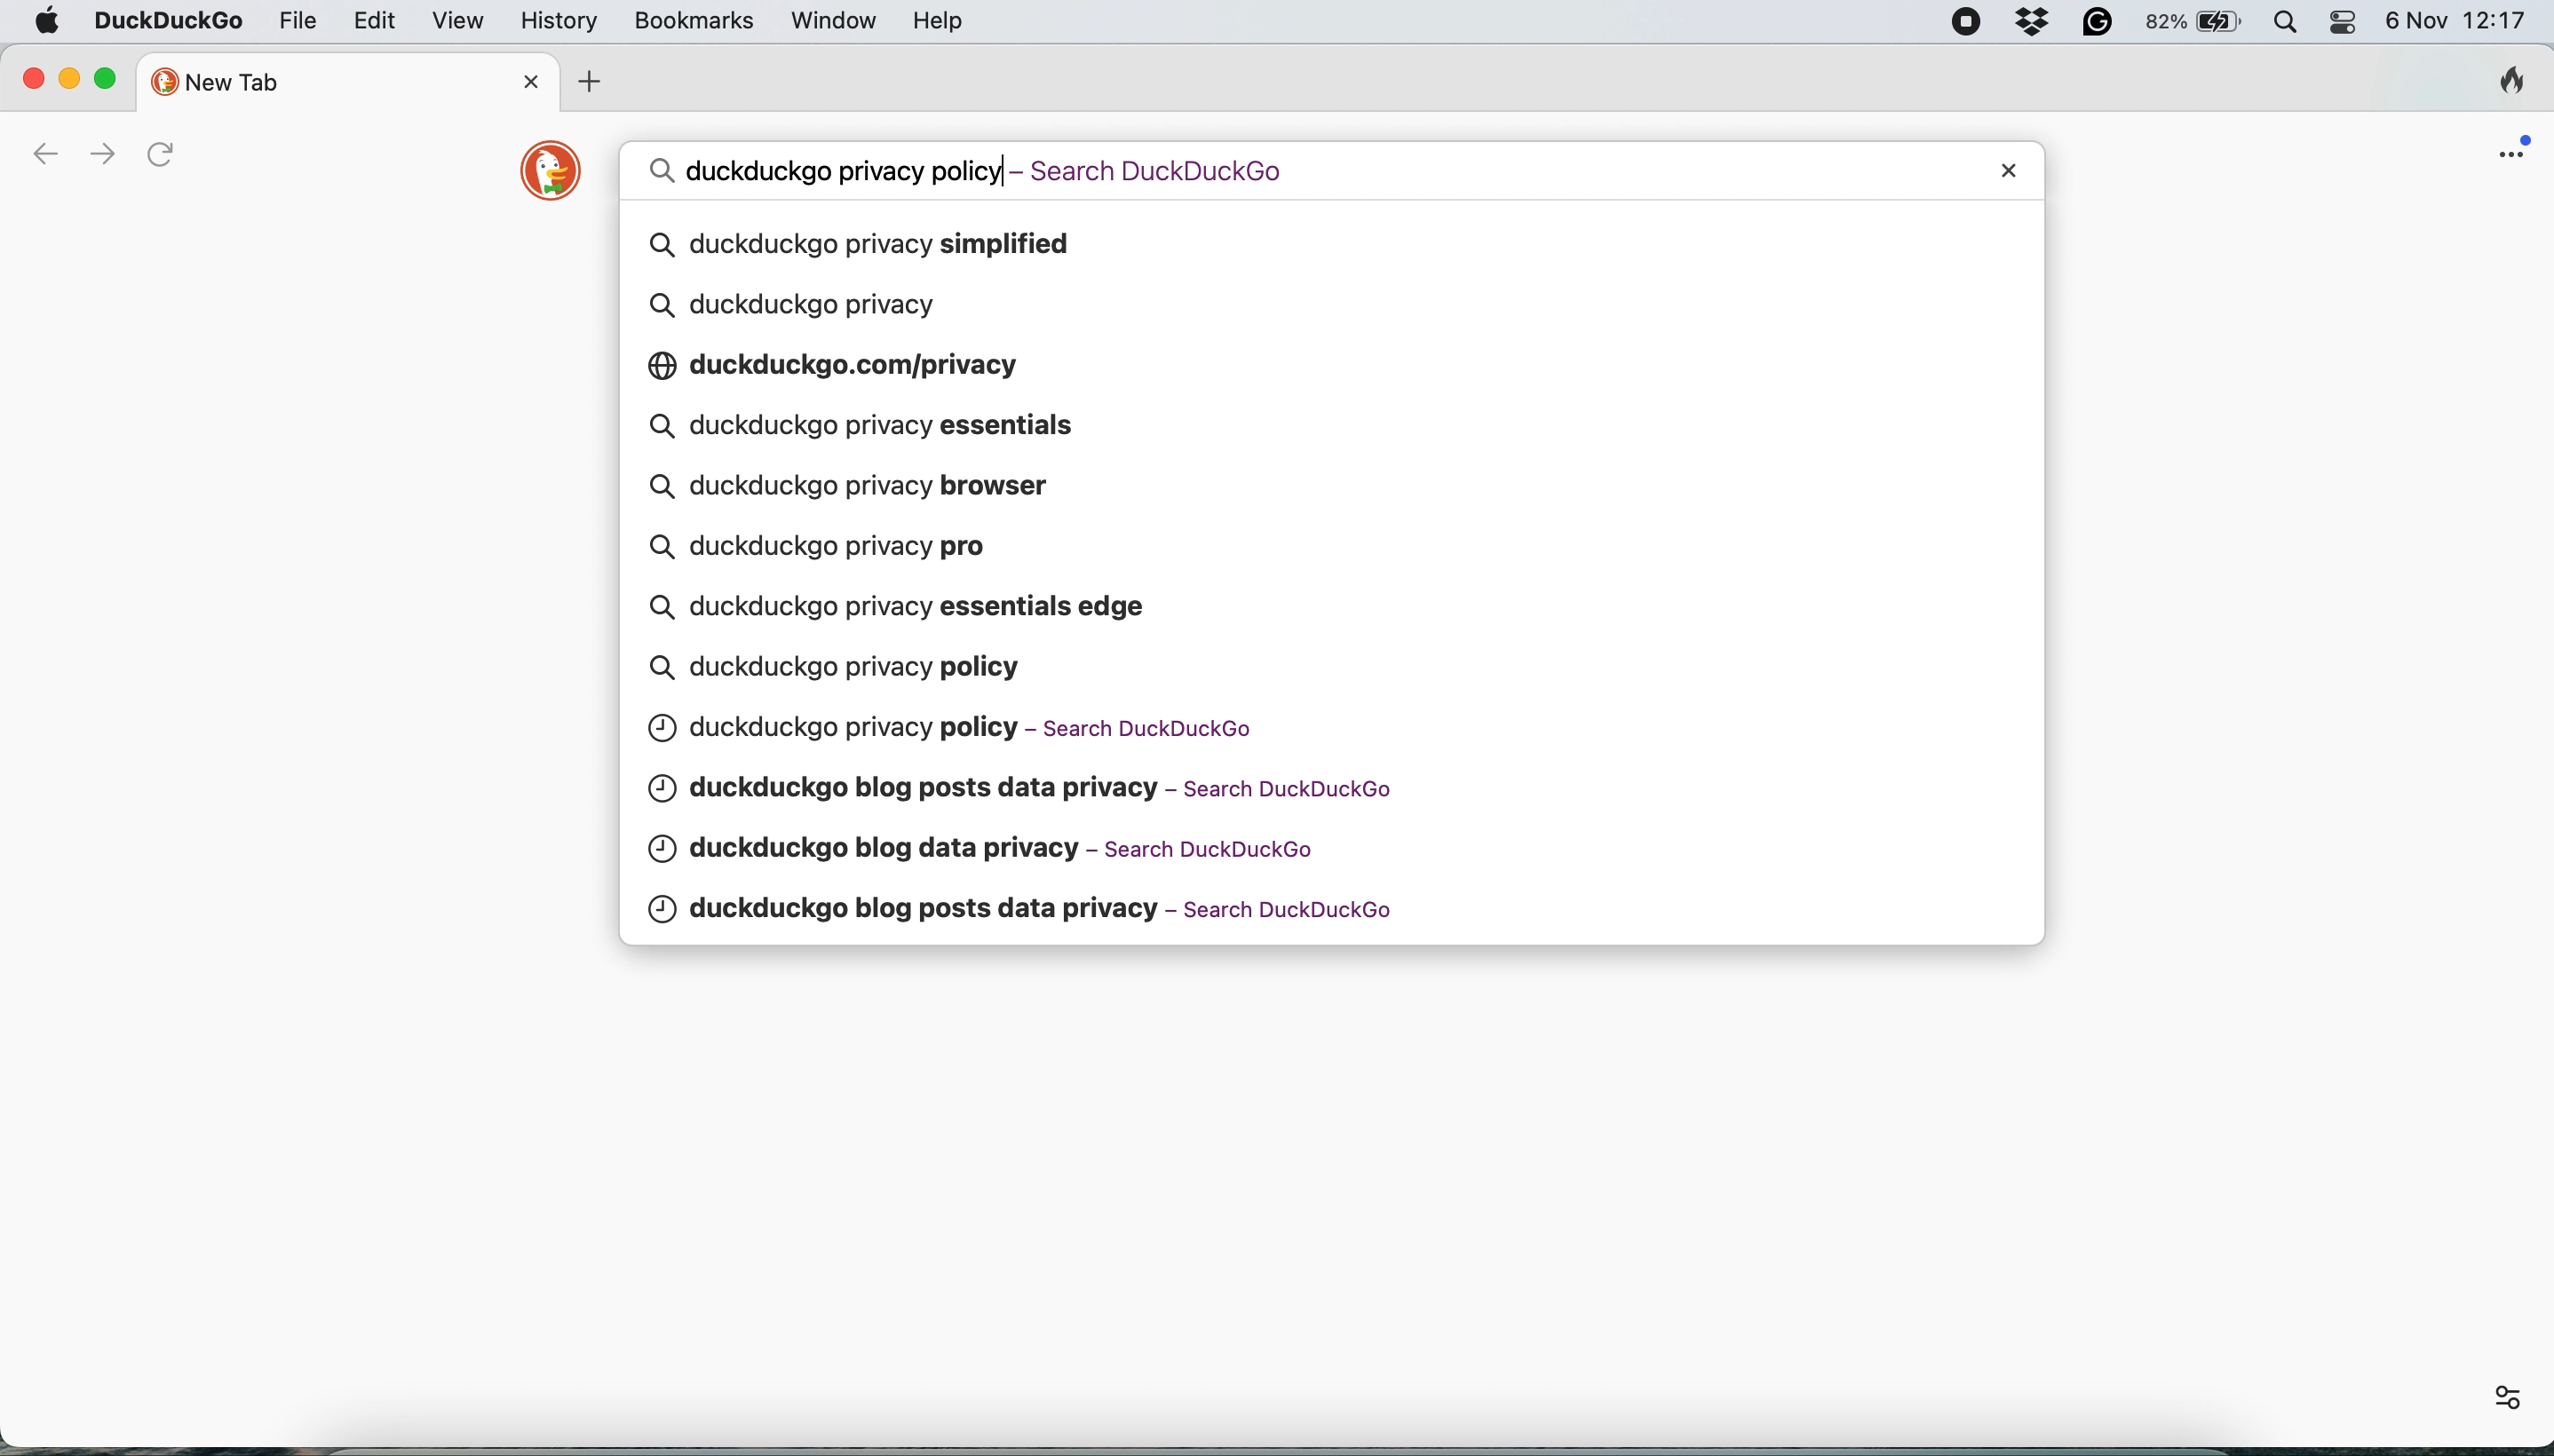  Describe the element at coordinates (2460, 23) in the screenshot. I see `6 Nov 12:17` at that location.